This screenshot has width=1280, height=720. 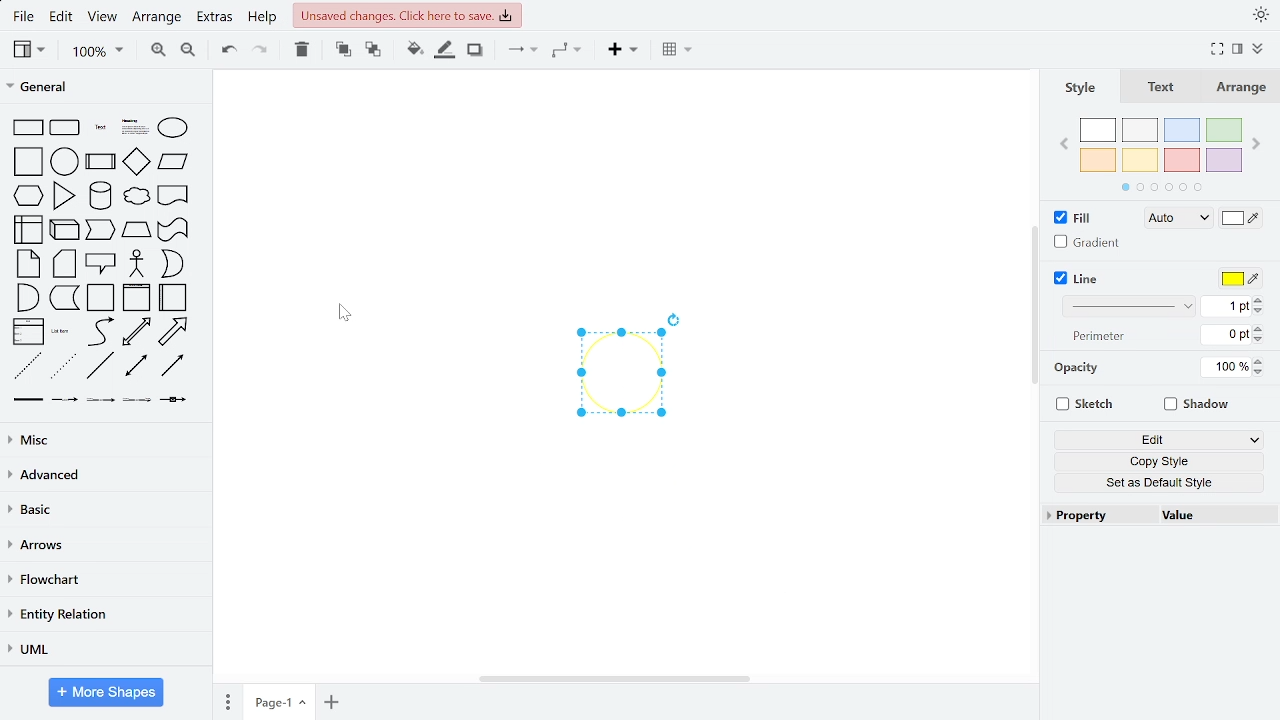 What do you see at coordinates (66, 162) in the screenshot?
I see `circle` at bounding box center [66, 162].